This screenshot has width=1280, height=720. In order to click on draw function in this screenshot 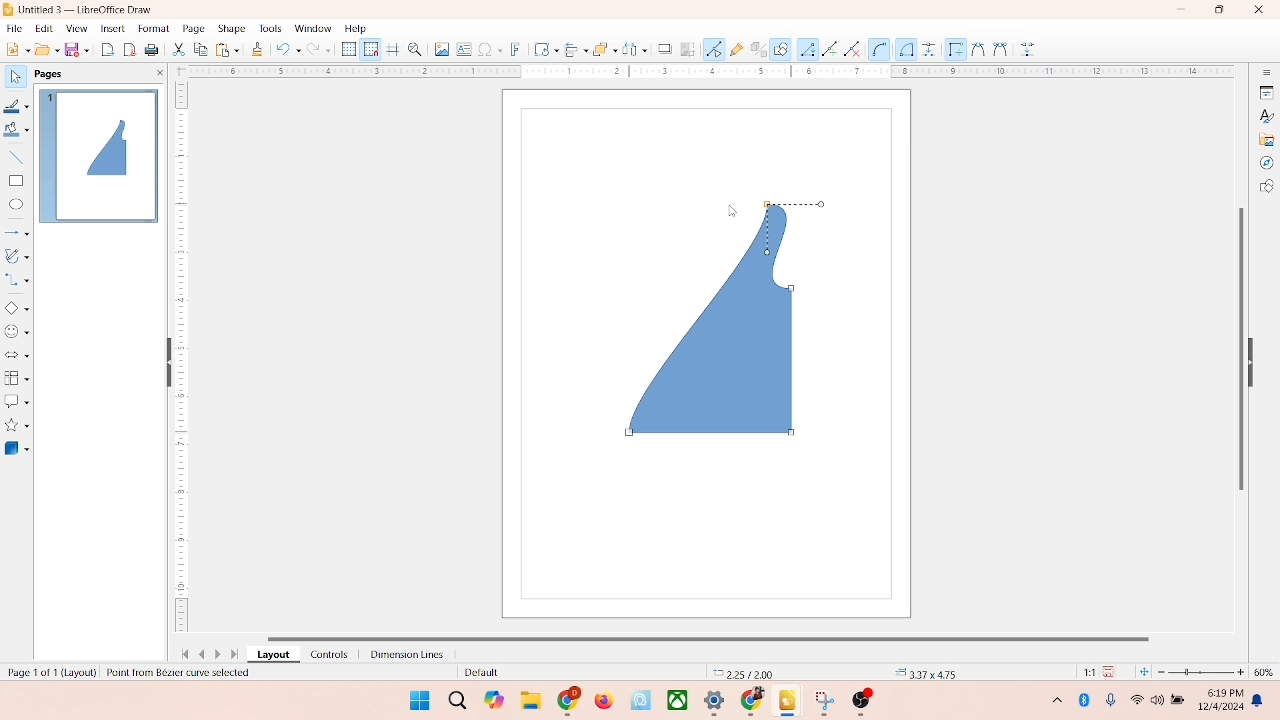, I will do `click(781, 48)`.